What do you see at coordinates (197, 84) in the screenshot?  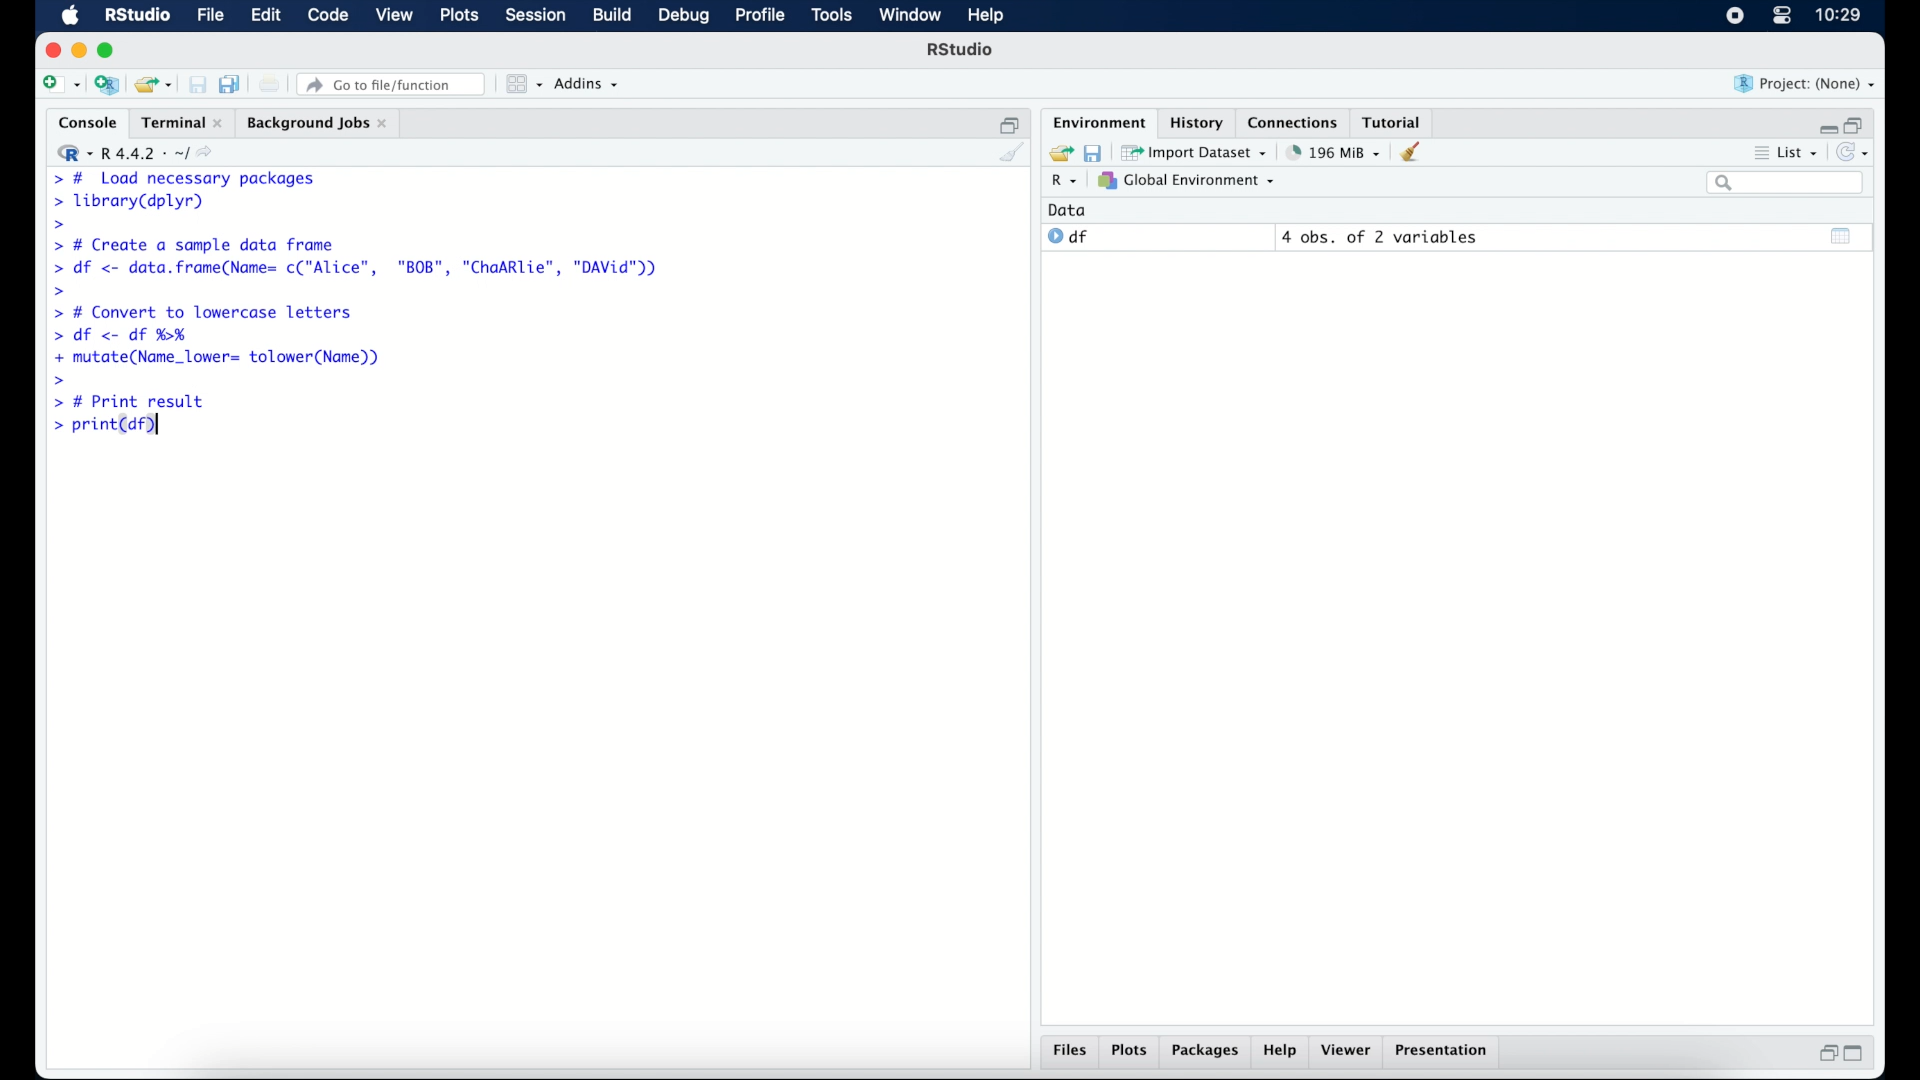 I see `save` at bounding box center [197, 84].